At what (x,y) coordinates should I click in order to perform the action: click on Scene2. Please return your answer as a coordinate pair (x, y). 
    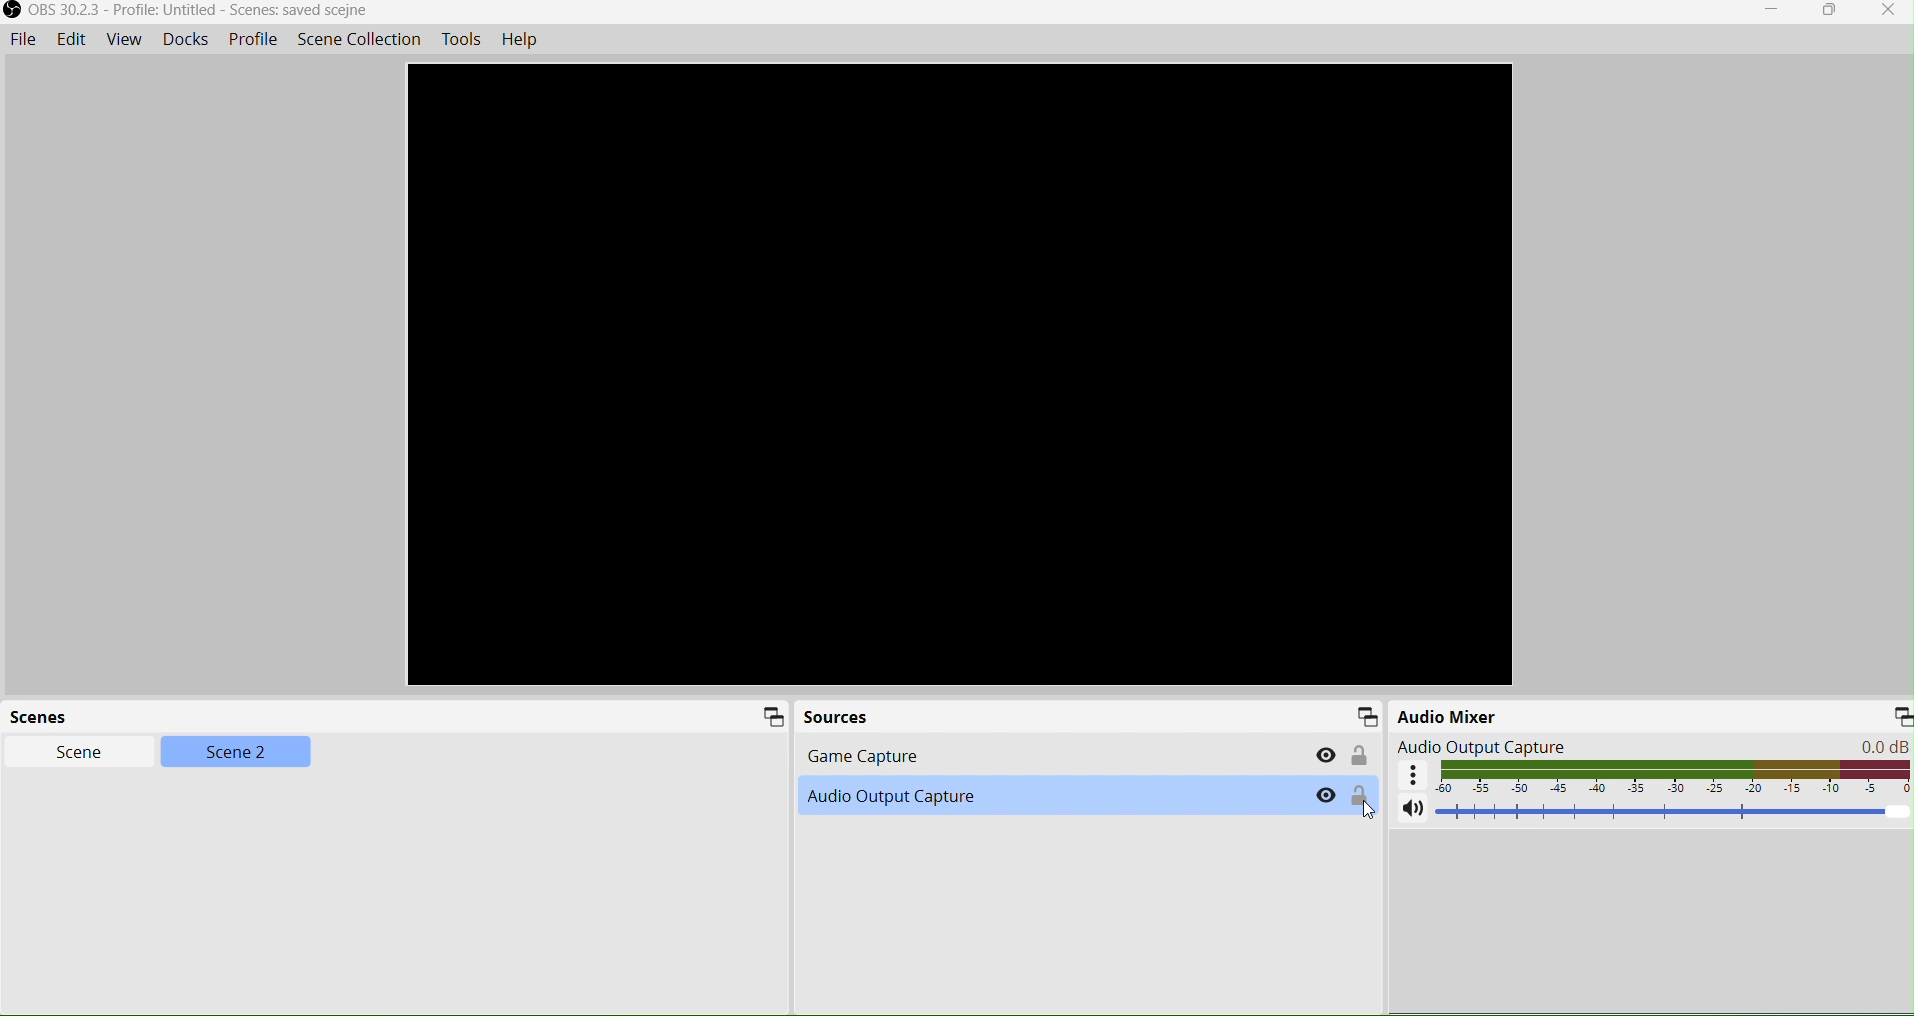
    Looking at the image, I should click on (235, 755).